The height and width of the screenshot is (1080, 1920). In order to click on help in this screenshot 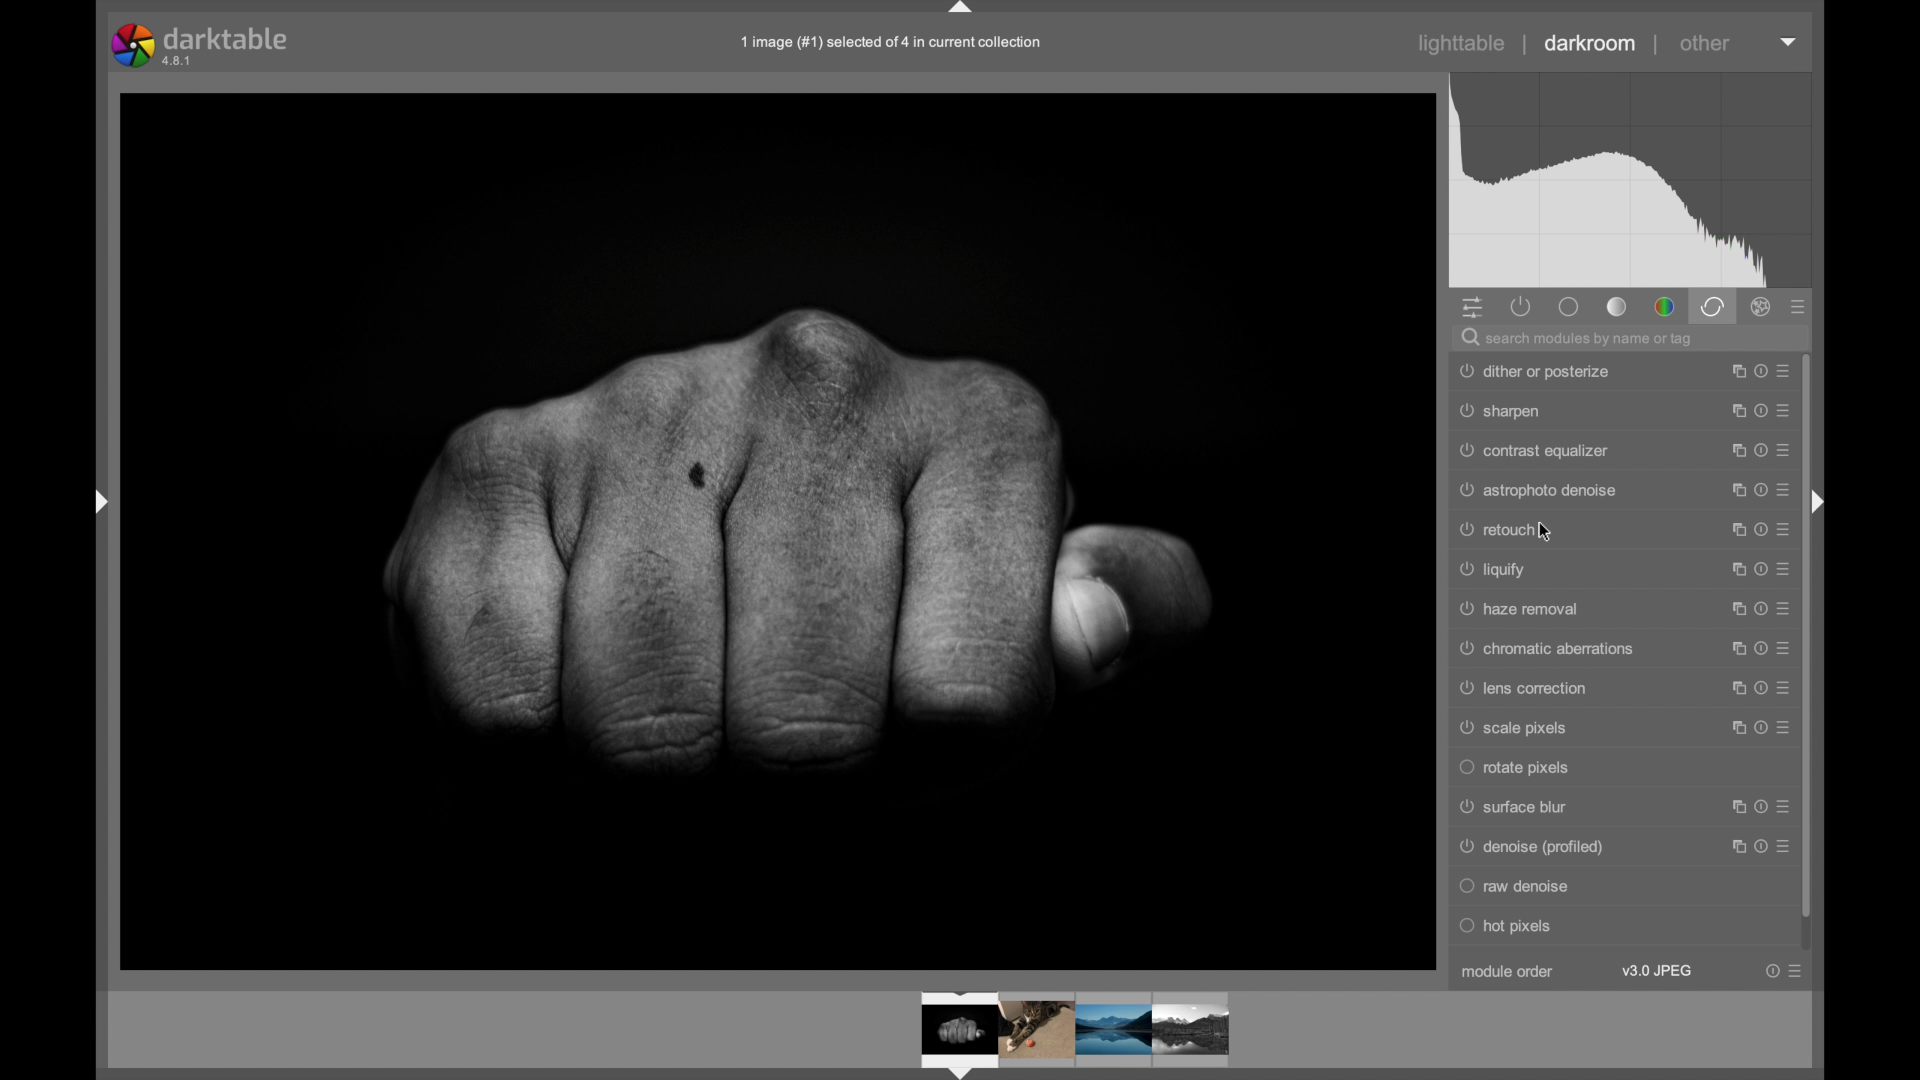, I will do `click(1756, 489)`.